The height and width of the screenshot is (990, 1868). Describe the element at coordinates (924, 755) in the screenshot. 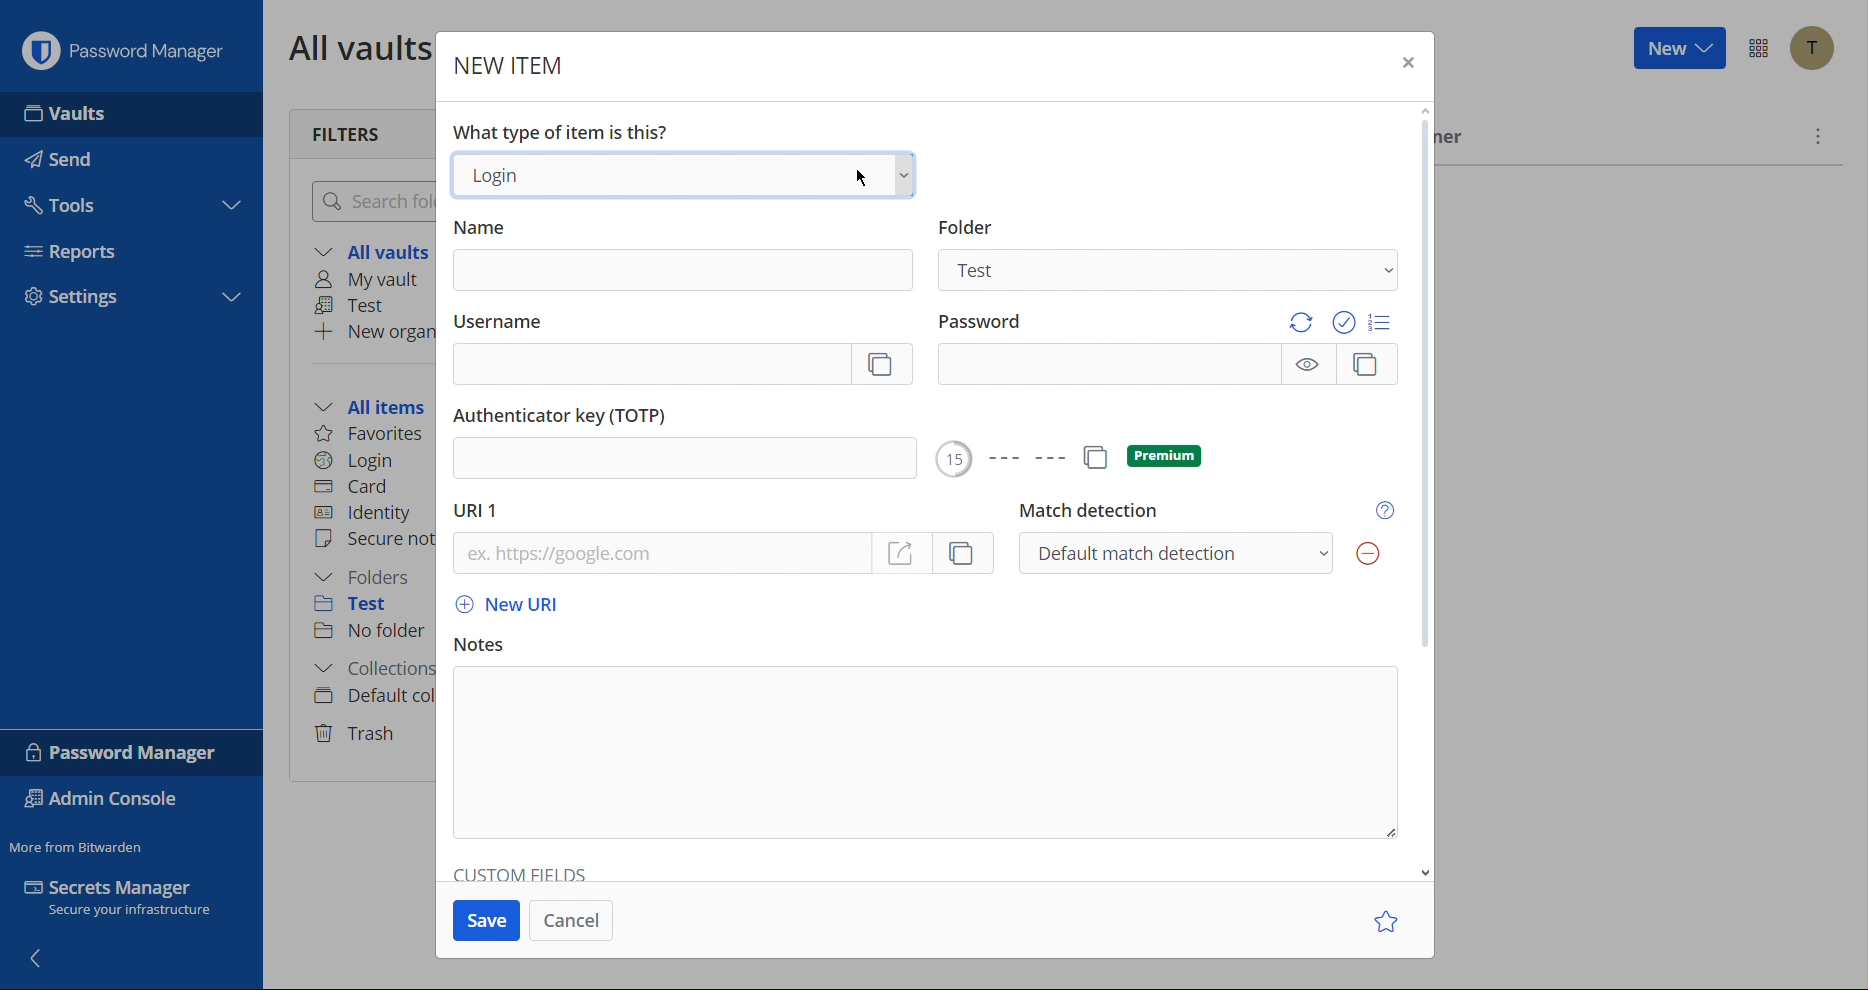

I see `Notes` at that location.